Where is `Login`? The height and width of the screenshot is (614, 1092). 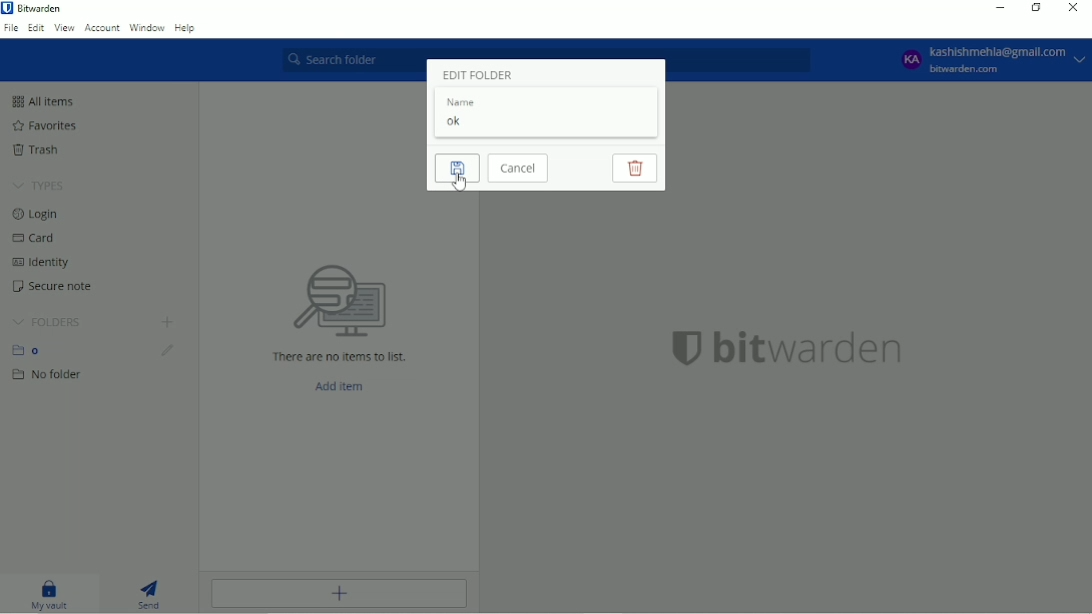
Login is located at coordinates (40, 214).